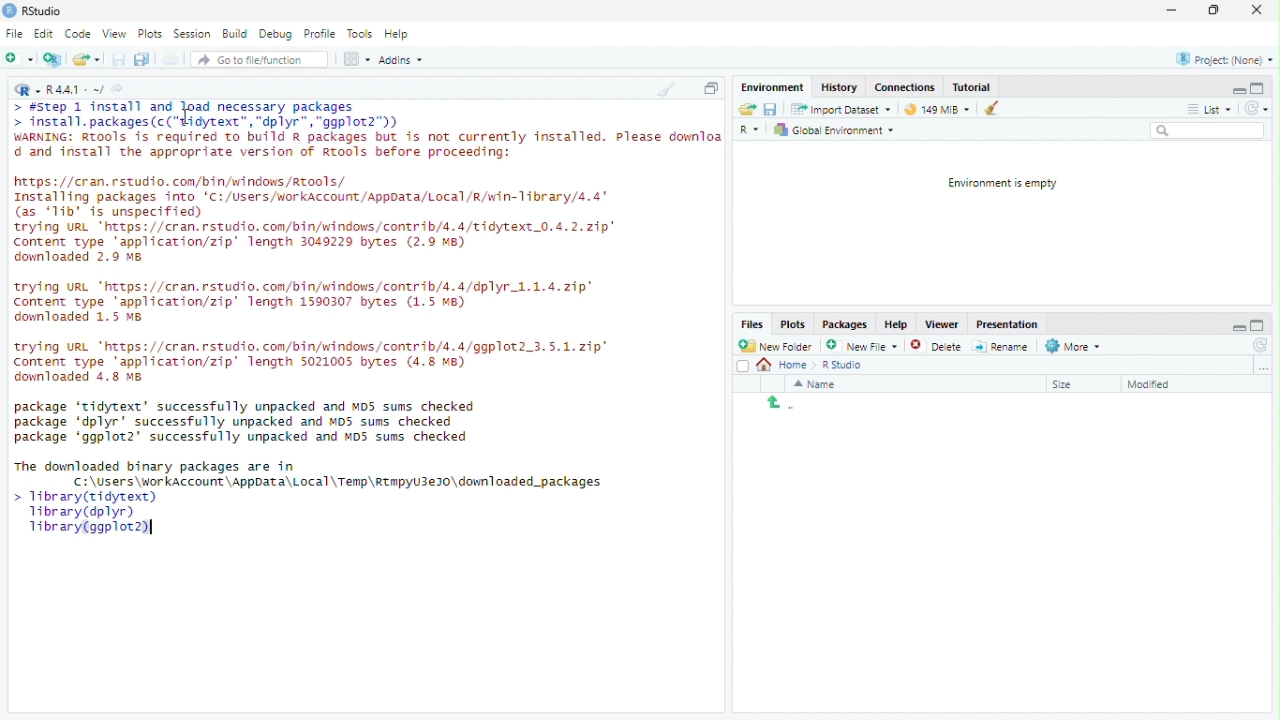 Image resolution: width=1280 pixels, height=720 pixels. What do you see at coordinates (320, 361) in the screenshot?
I see `trying URL "https://cran.rstudio. com/bin/windows/contrib/4.4/ggplot2_3.5.1.21p"
content type ‘application/zip’ length 5021005 bytes (4.8 v8)
downloaded 4.8 MB` at bounding box center [320, 361].